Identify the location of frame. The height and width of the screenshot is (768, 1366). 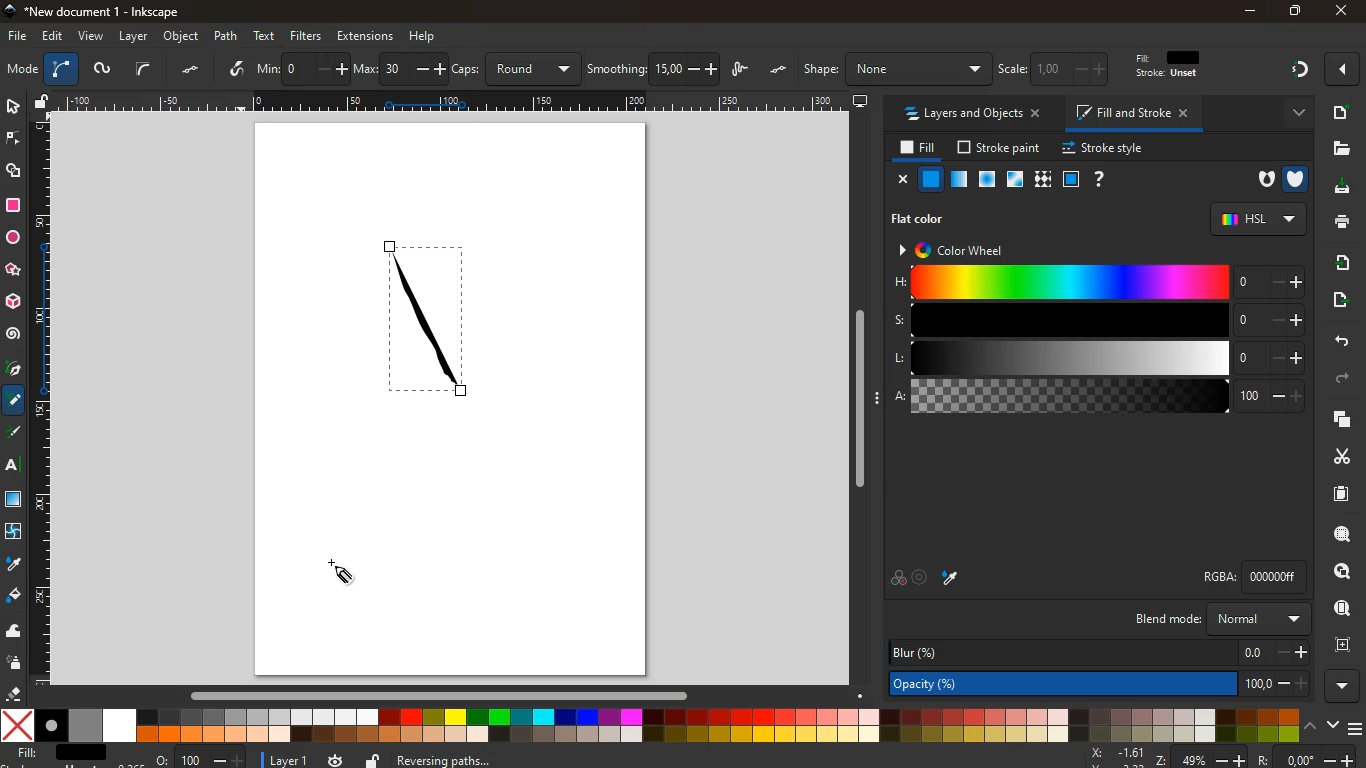
(1344, 572).